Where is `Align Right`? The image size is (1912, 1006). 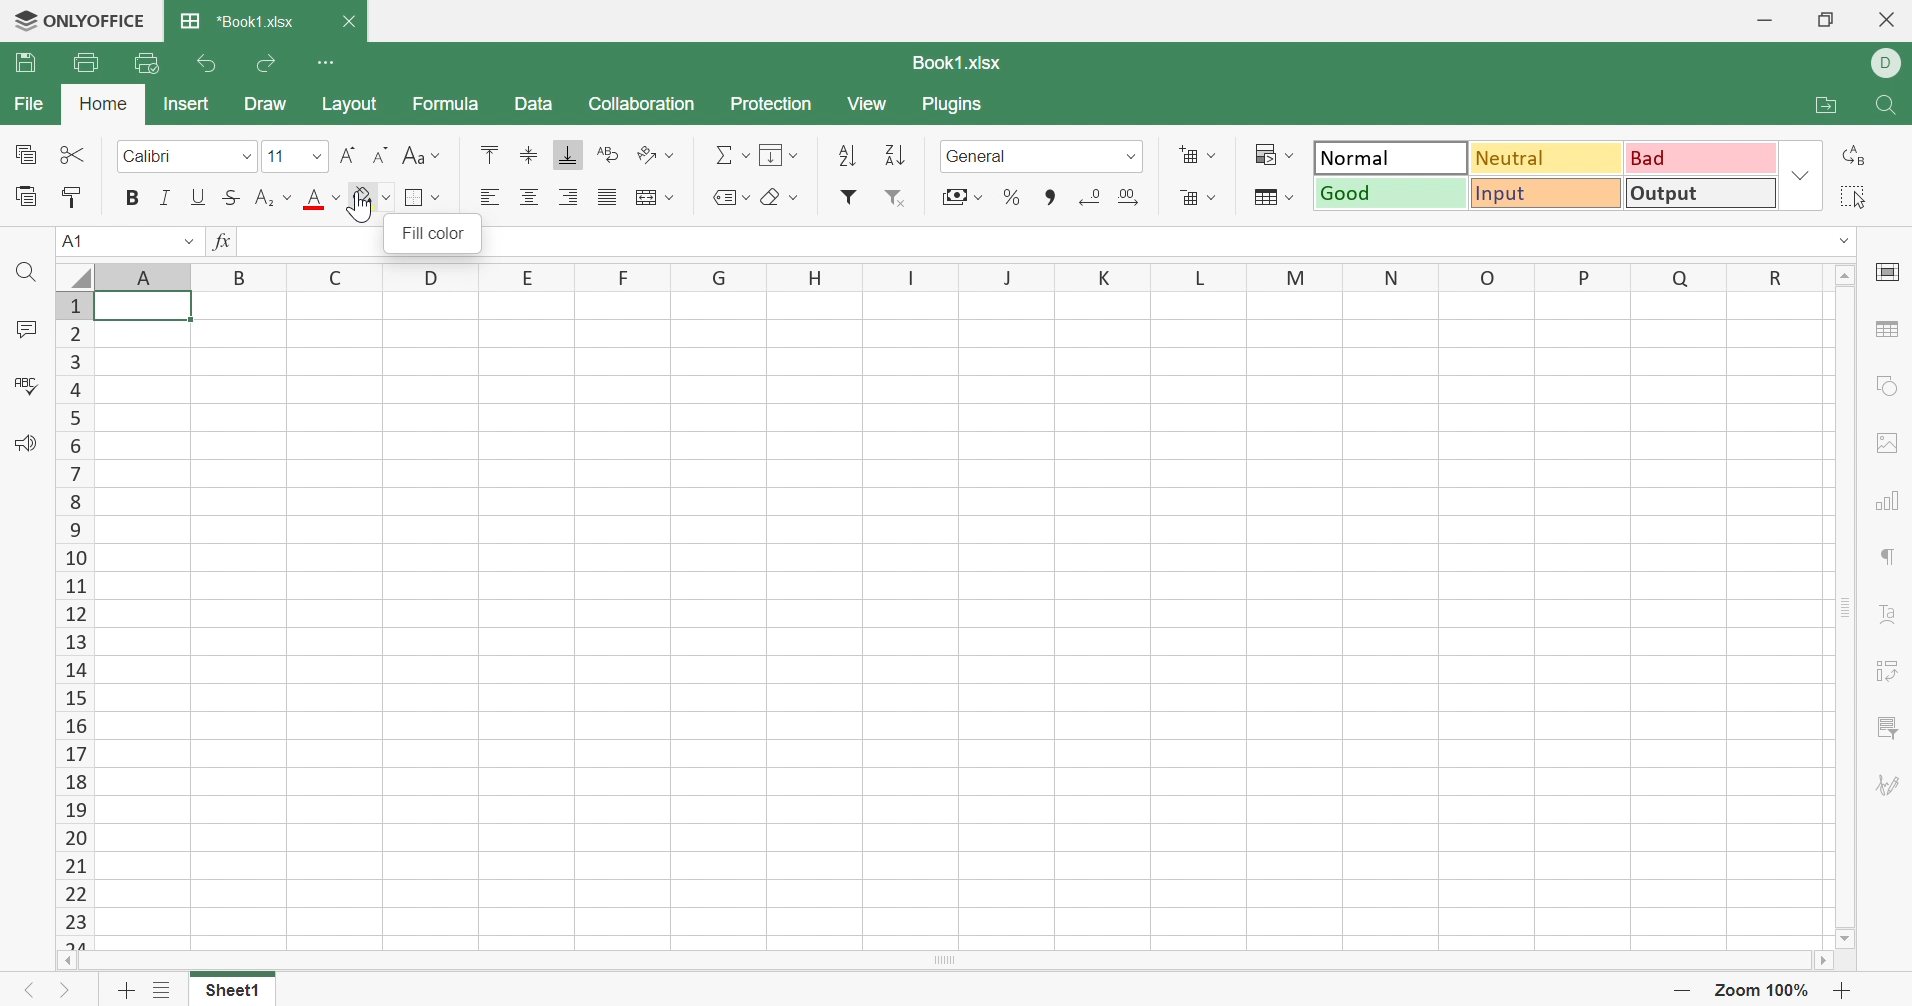 Align Right is located at coordinates (570, 195).